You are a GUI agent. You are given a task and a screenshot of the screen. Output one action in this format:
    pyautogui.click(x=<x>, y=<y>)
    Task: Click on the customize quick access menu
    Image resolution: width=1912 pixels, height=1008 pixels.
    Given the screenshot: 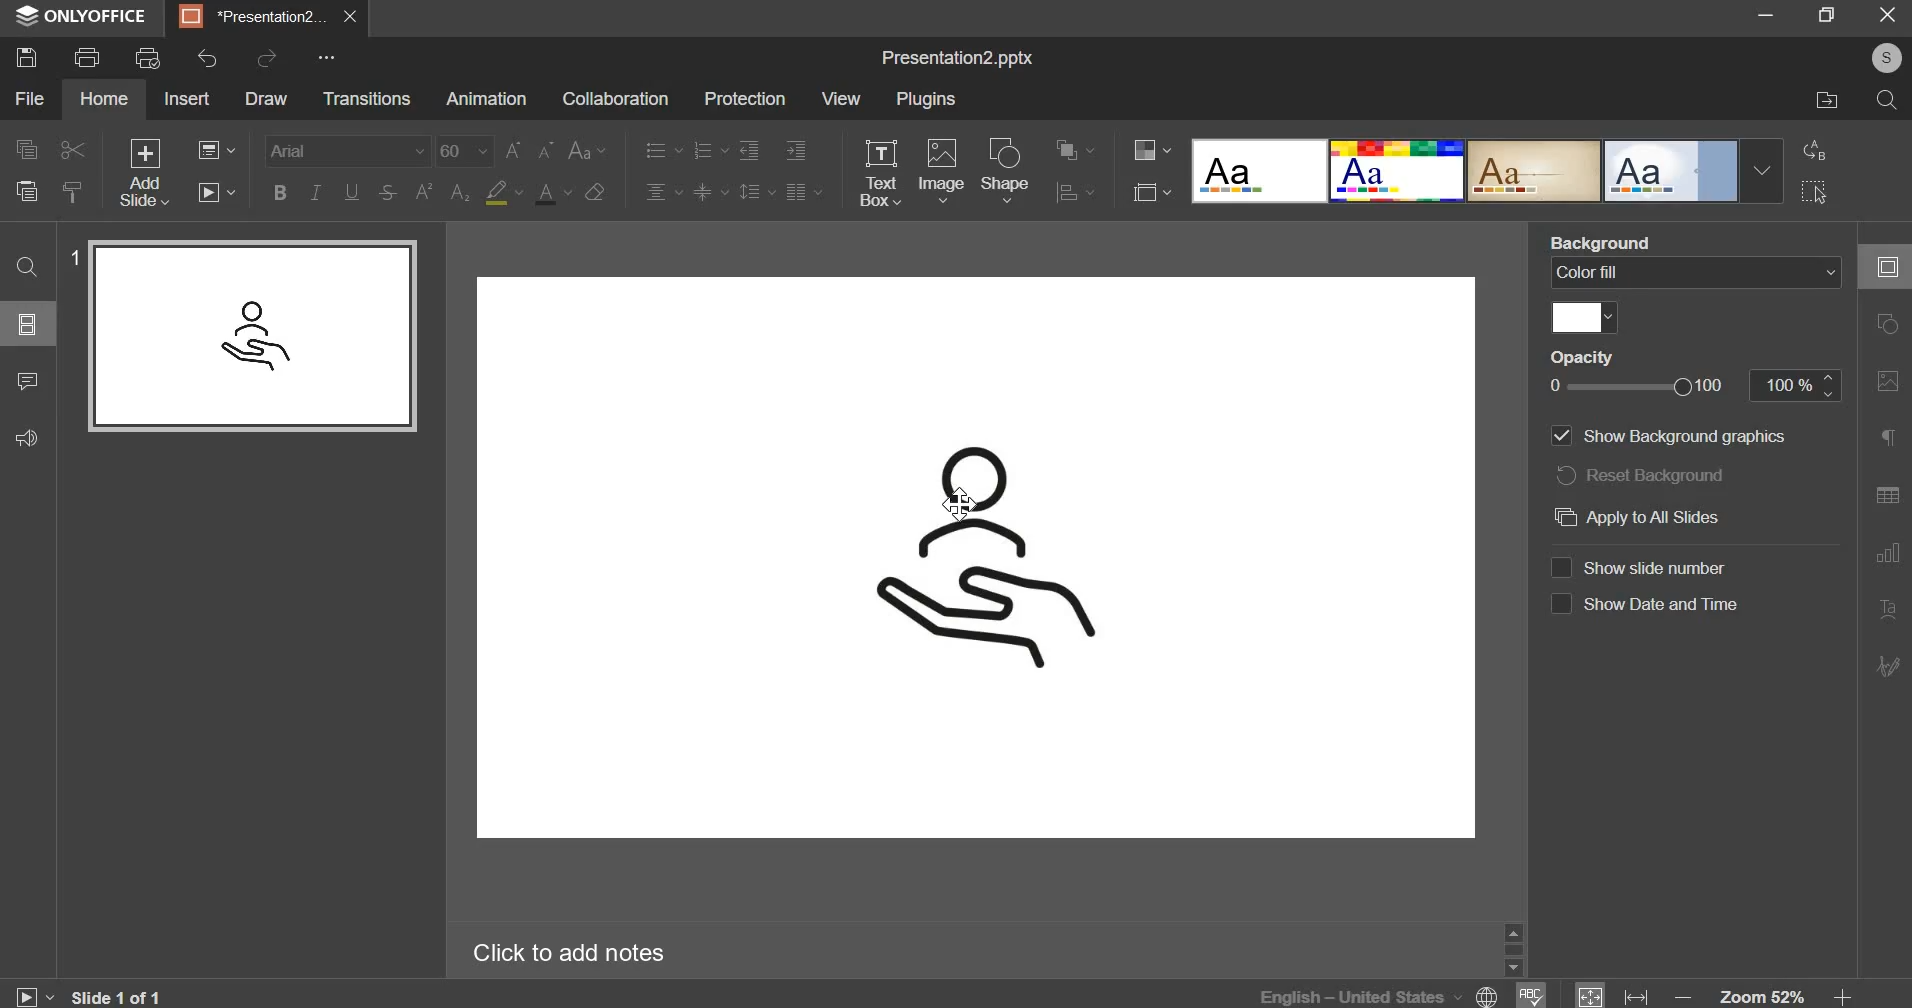 What is the action you would take?
    pyautogui.click(x=324, y=58)
    